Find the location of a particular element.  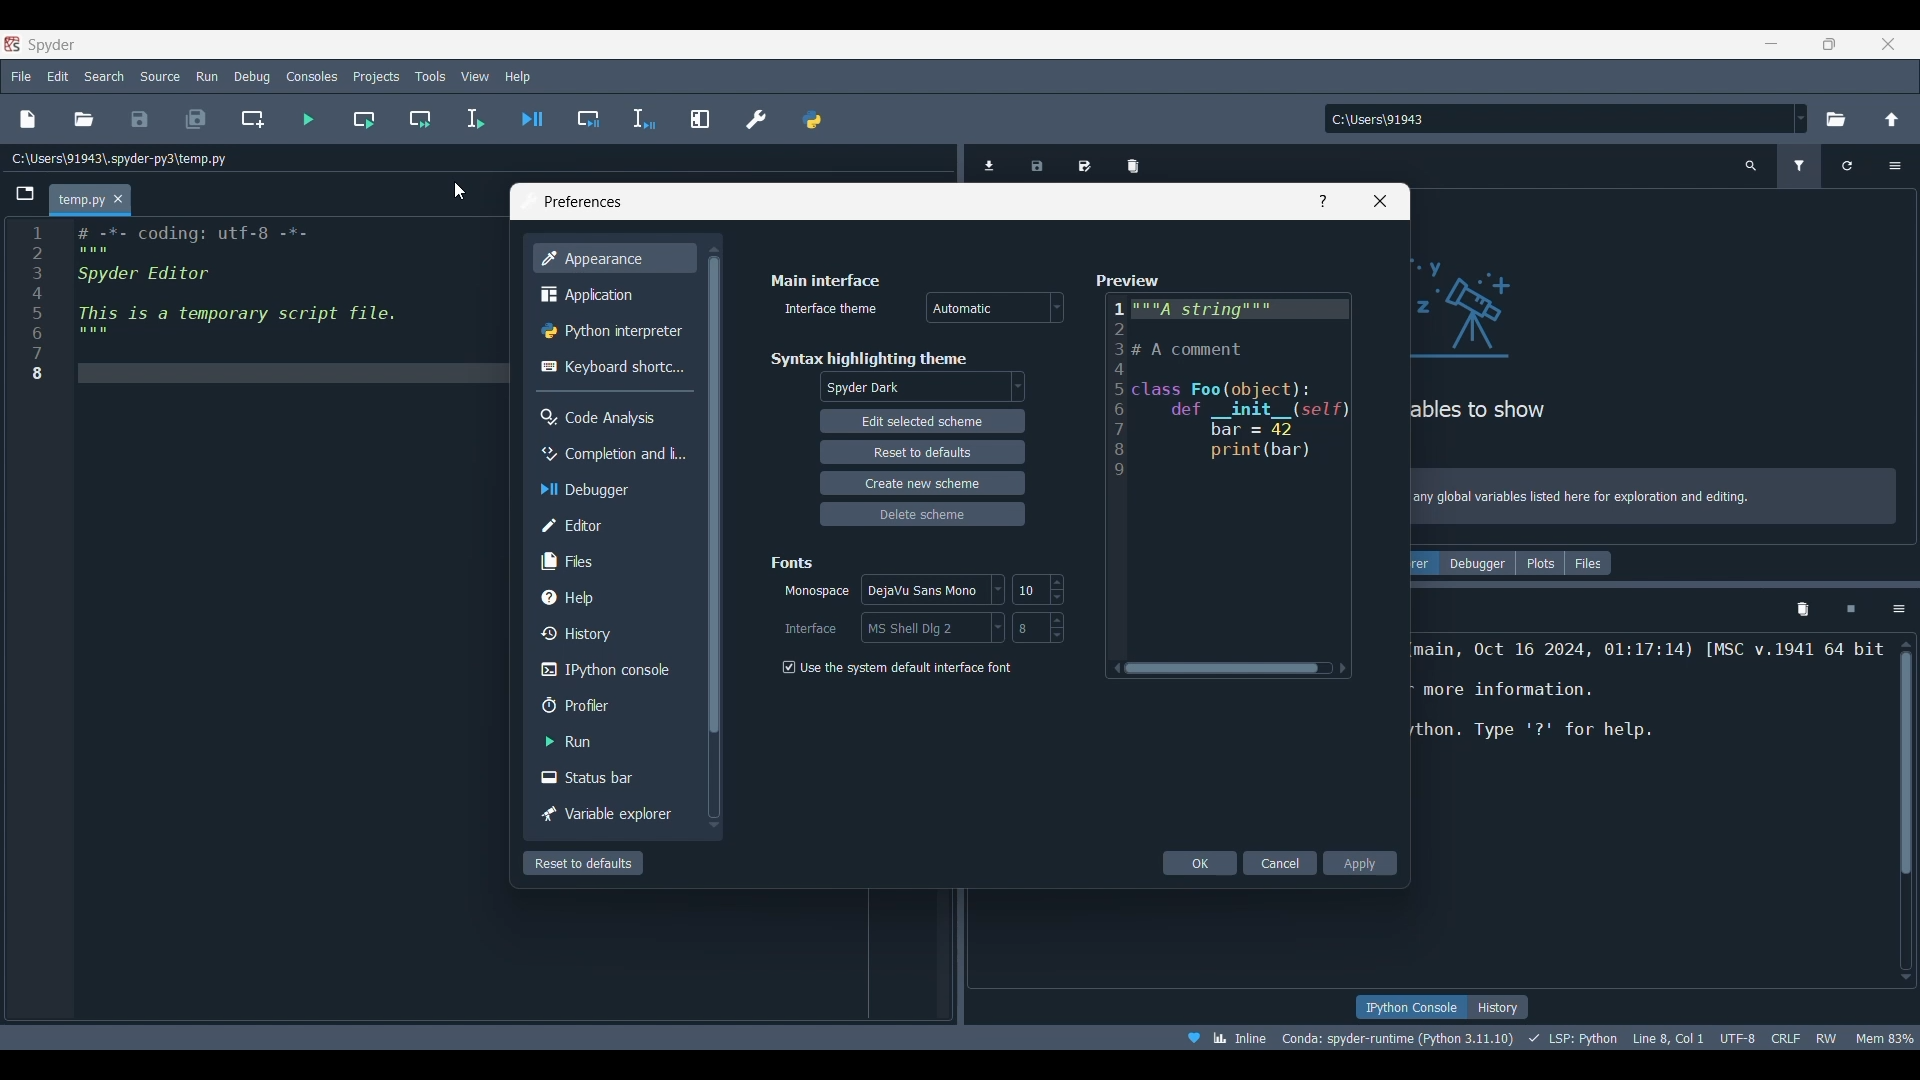

preview is located at coordinates (1229, 469).